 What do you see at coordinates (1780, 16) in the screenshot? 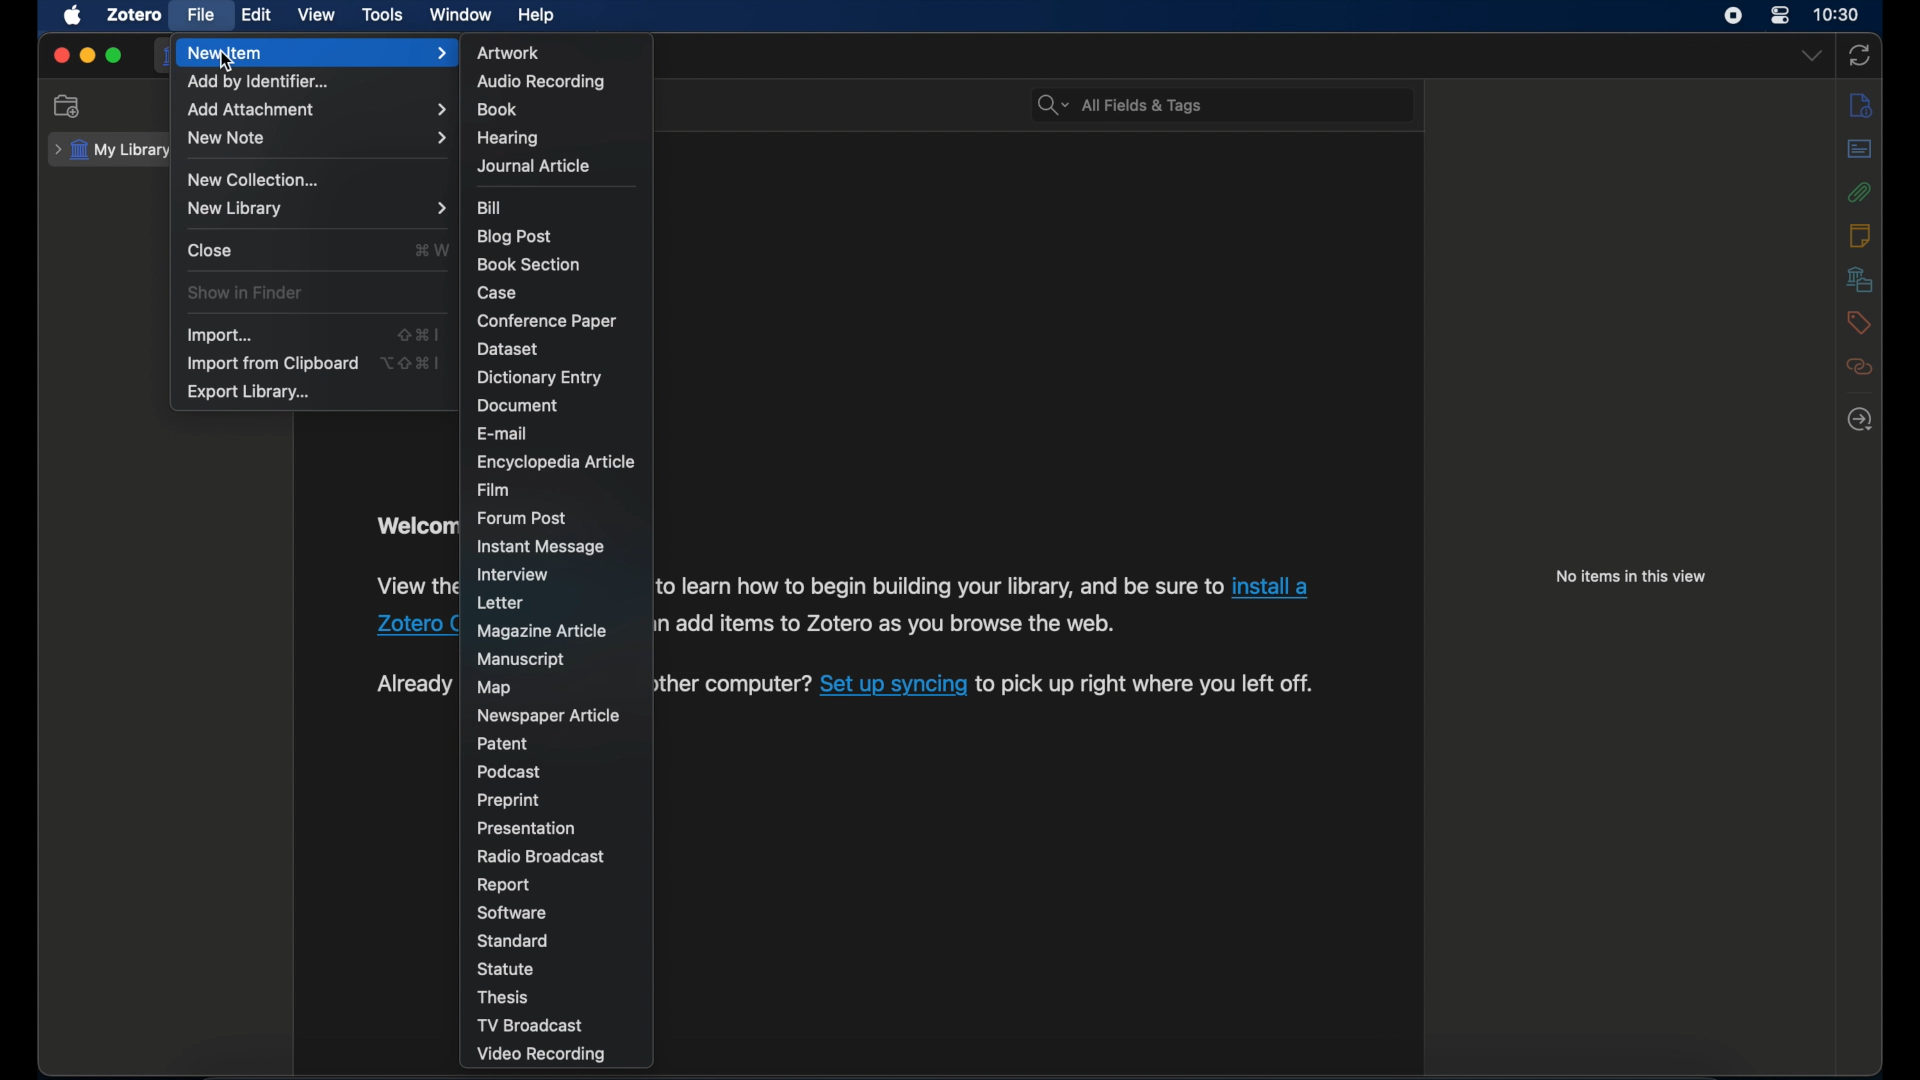
I see `control center` at bounding box center [1780, 16].